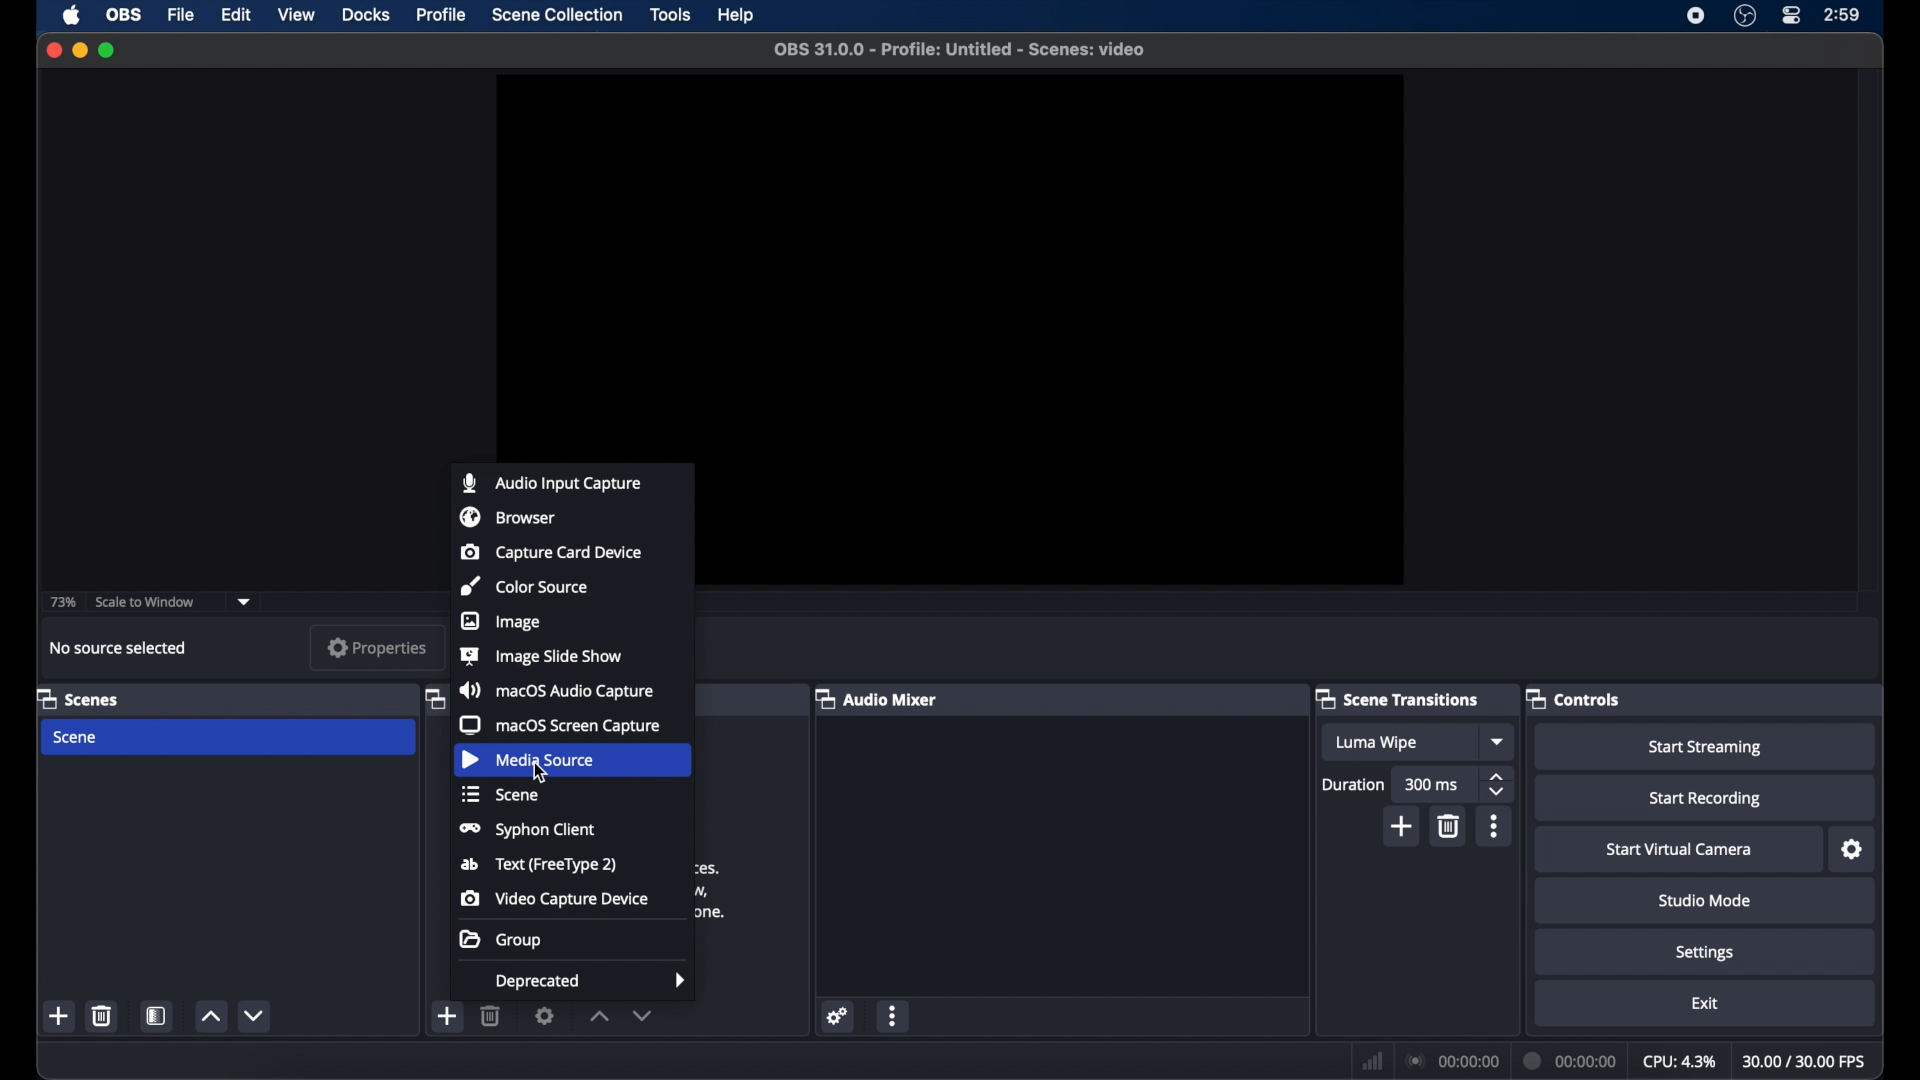 Image resolution: width=1920 pixels, height=1080 pixels. What do you see at coordinates (76, 738) in the screenshot?
I see `scene` at bounding box center [76, 738].